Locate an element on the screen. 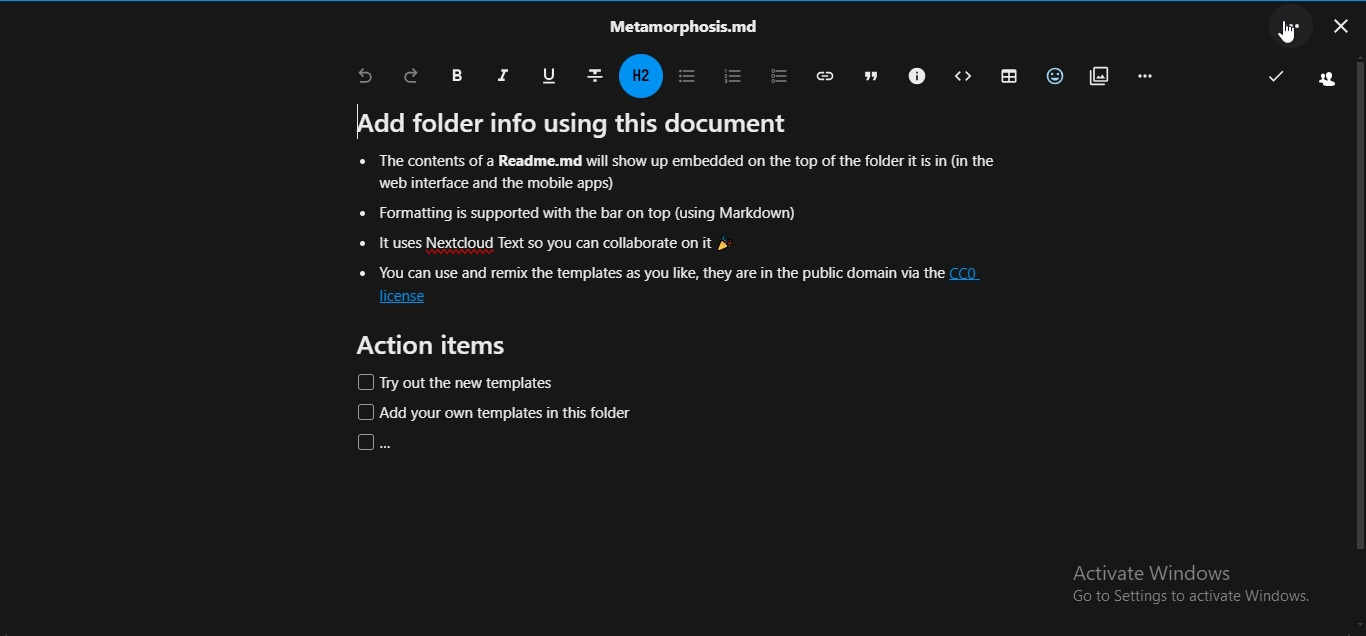 The width and height of the screenshot is (1366, 636). ... is located at coordinates (1296, 28).